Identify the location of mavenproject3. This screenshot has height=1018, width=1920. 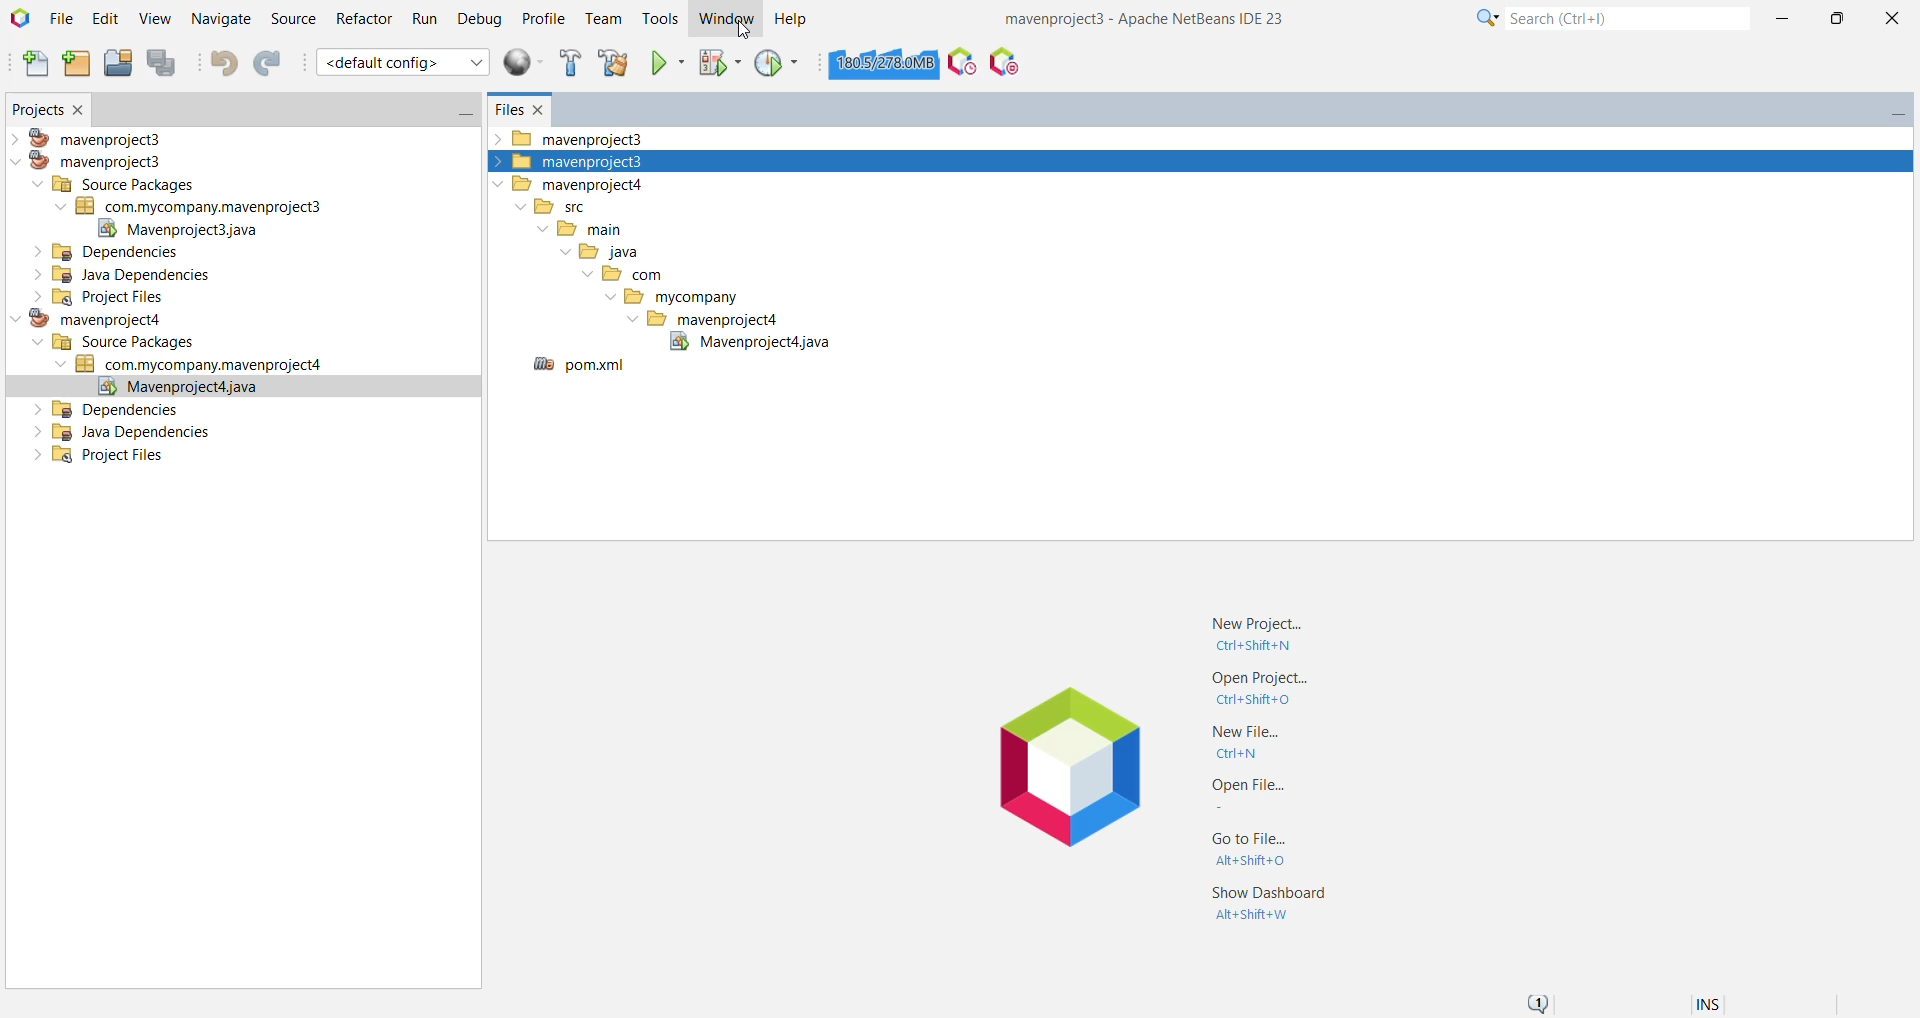
(91, 162).